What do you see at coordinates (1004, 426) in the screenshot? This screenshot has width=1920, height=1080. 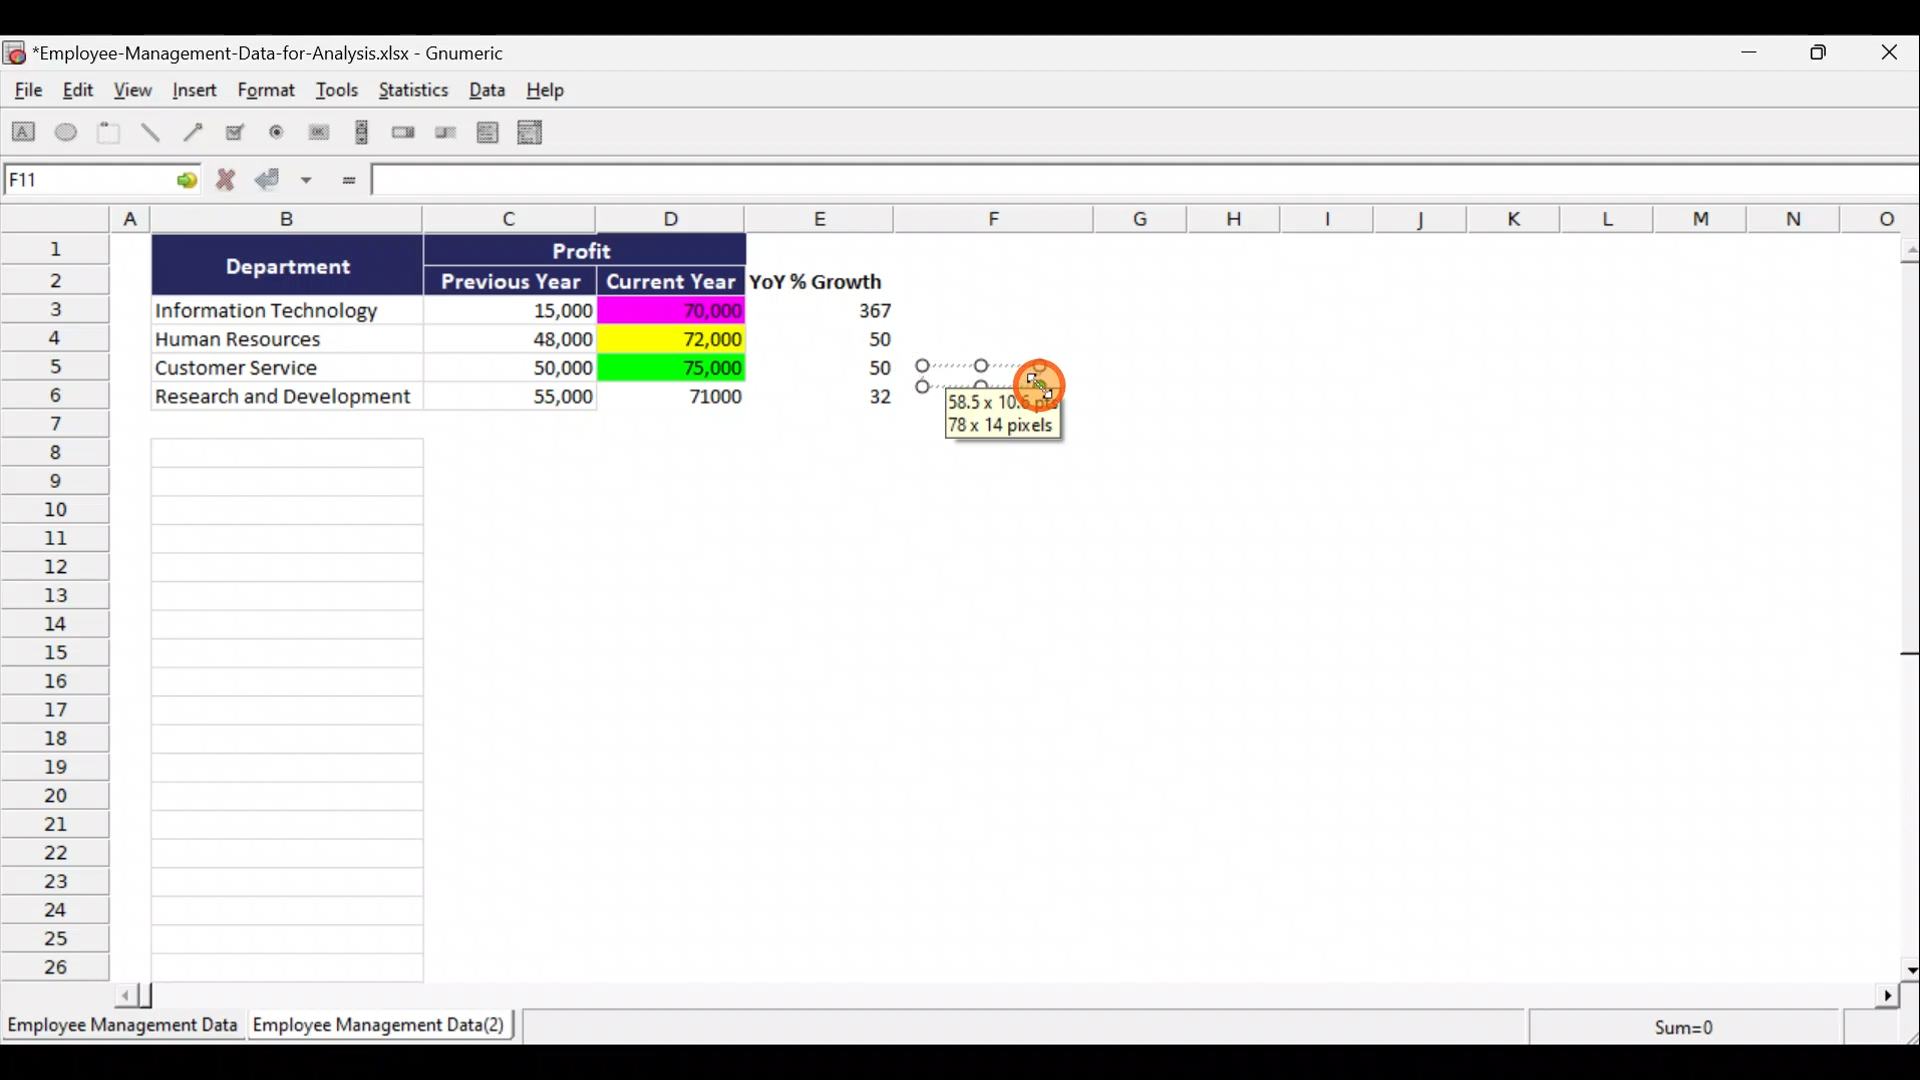 I see `78 x 14 pixels` at bounding box center [1004, 426].